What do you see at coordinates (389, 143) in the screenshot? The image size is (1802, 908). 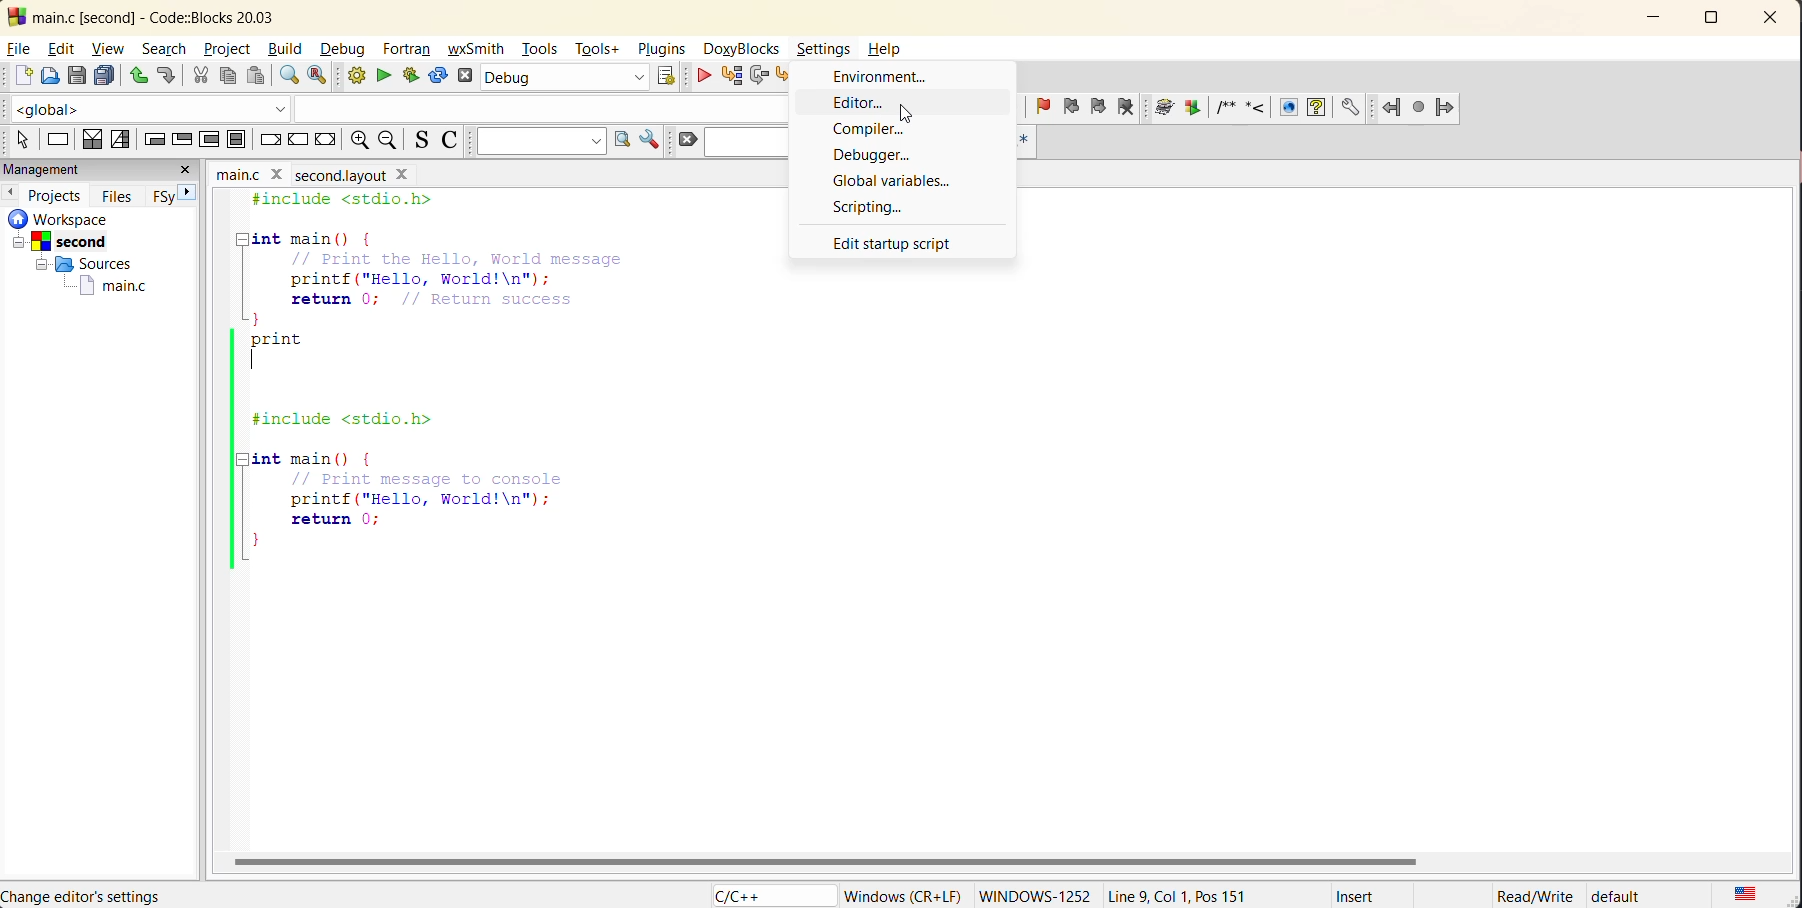 I see `zoom in` at bounding box center [389, 143].